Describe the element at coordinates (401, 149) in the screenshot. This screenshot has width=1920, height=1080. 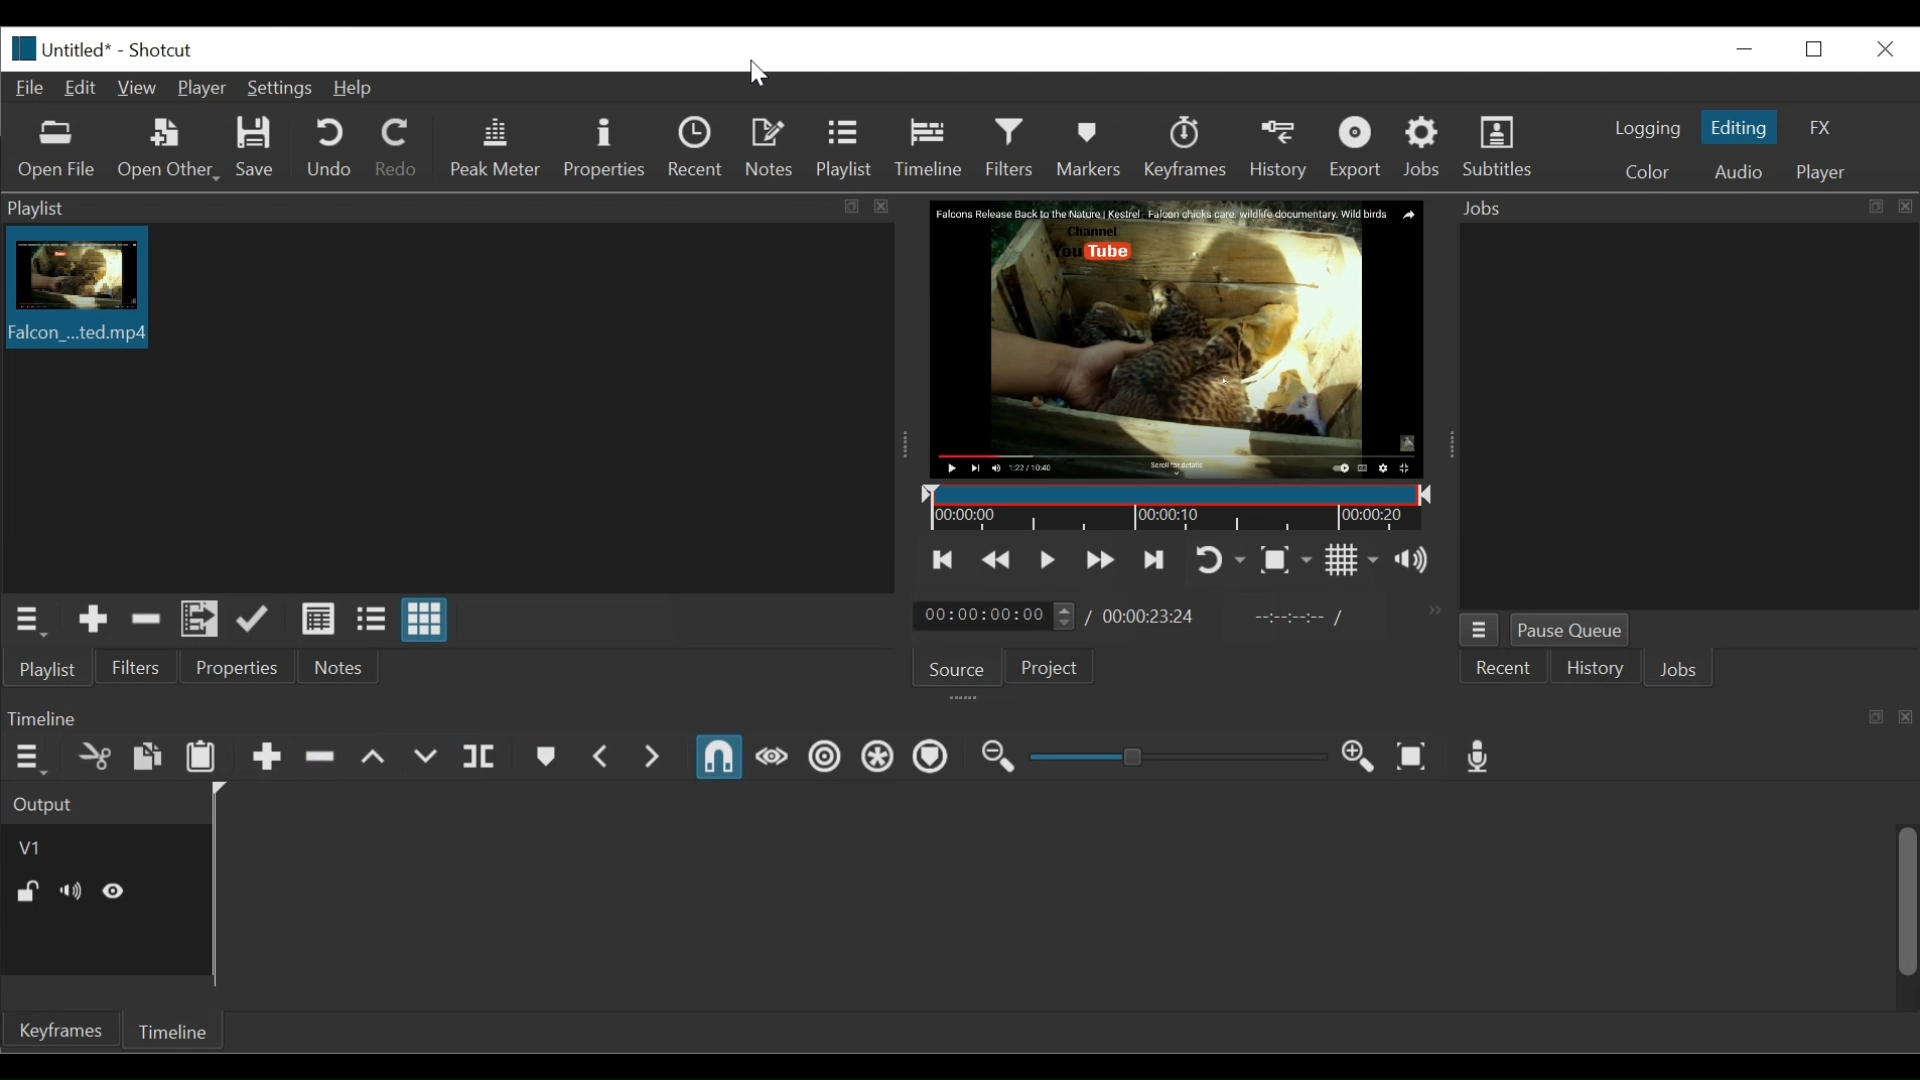
I see `Redo` at that location.